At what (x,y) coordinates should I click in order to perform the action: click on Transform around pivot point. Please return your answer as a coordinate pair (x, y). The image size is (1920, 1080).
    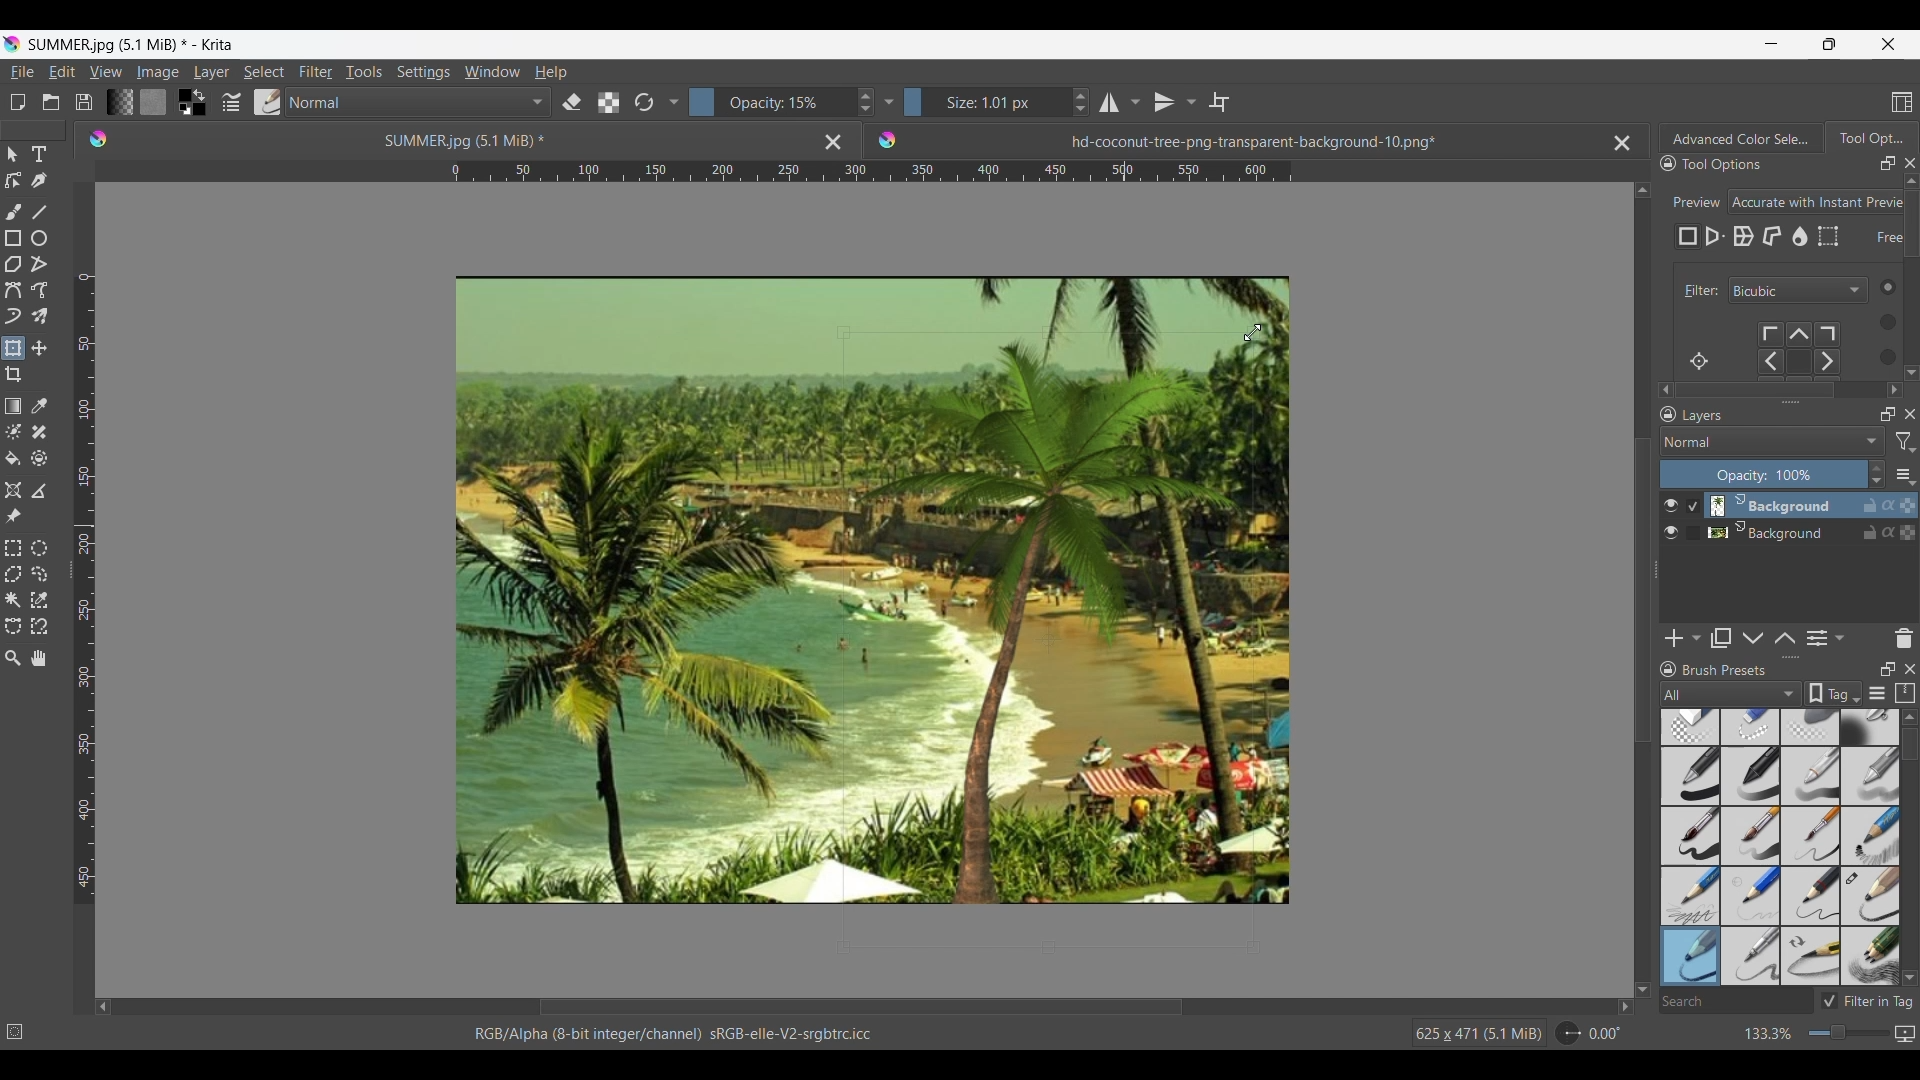
    Looking at the image, I should click on (1699, 361).